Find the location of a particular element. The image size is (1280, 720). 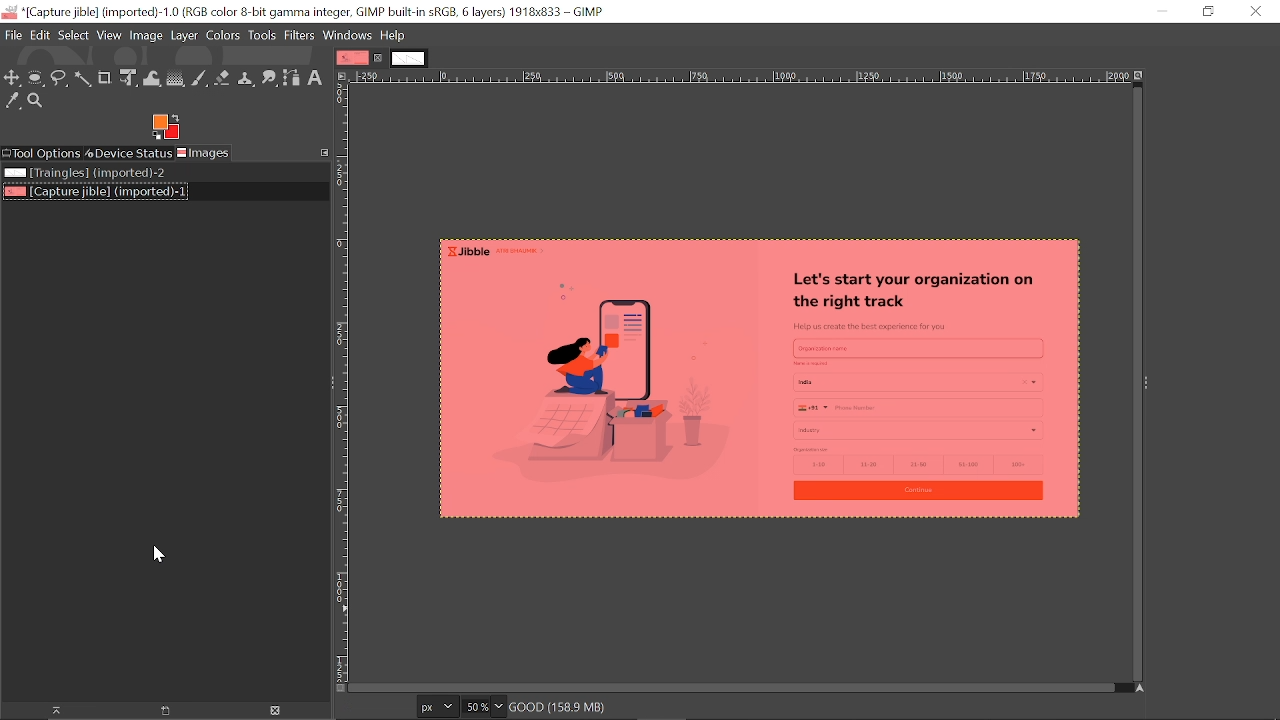

Delete image is located at coordinates (271, 711).